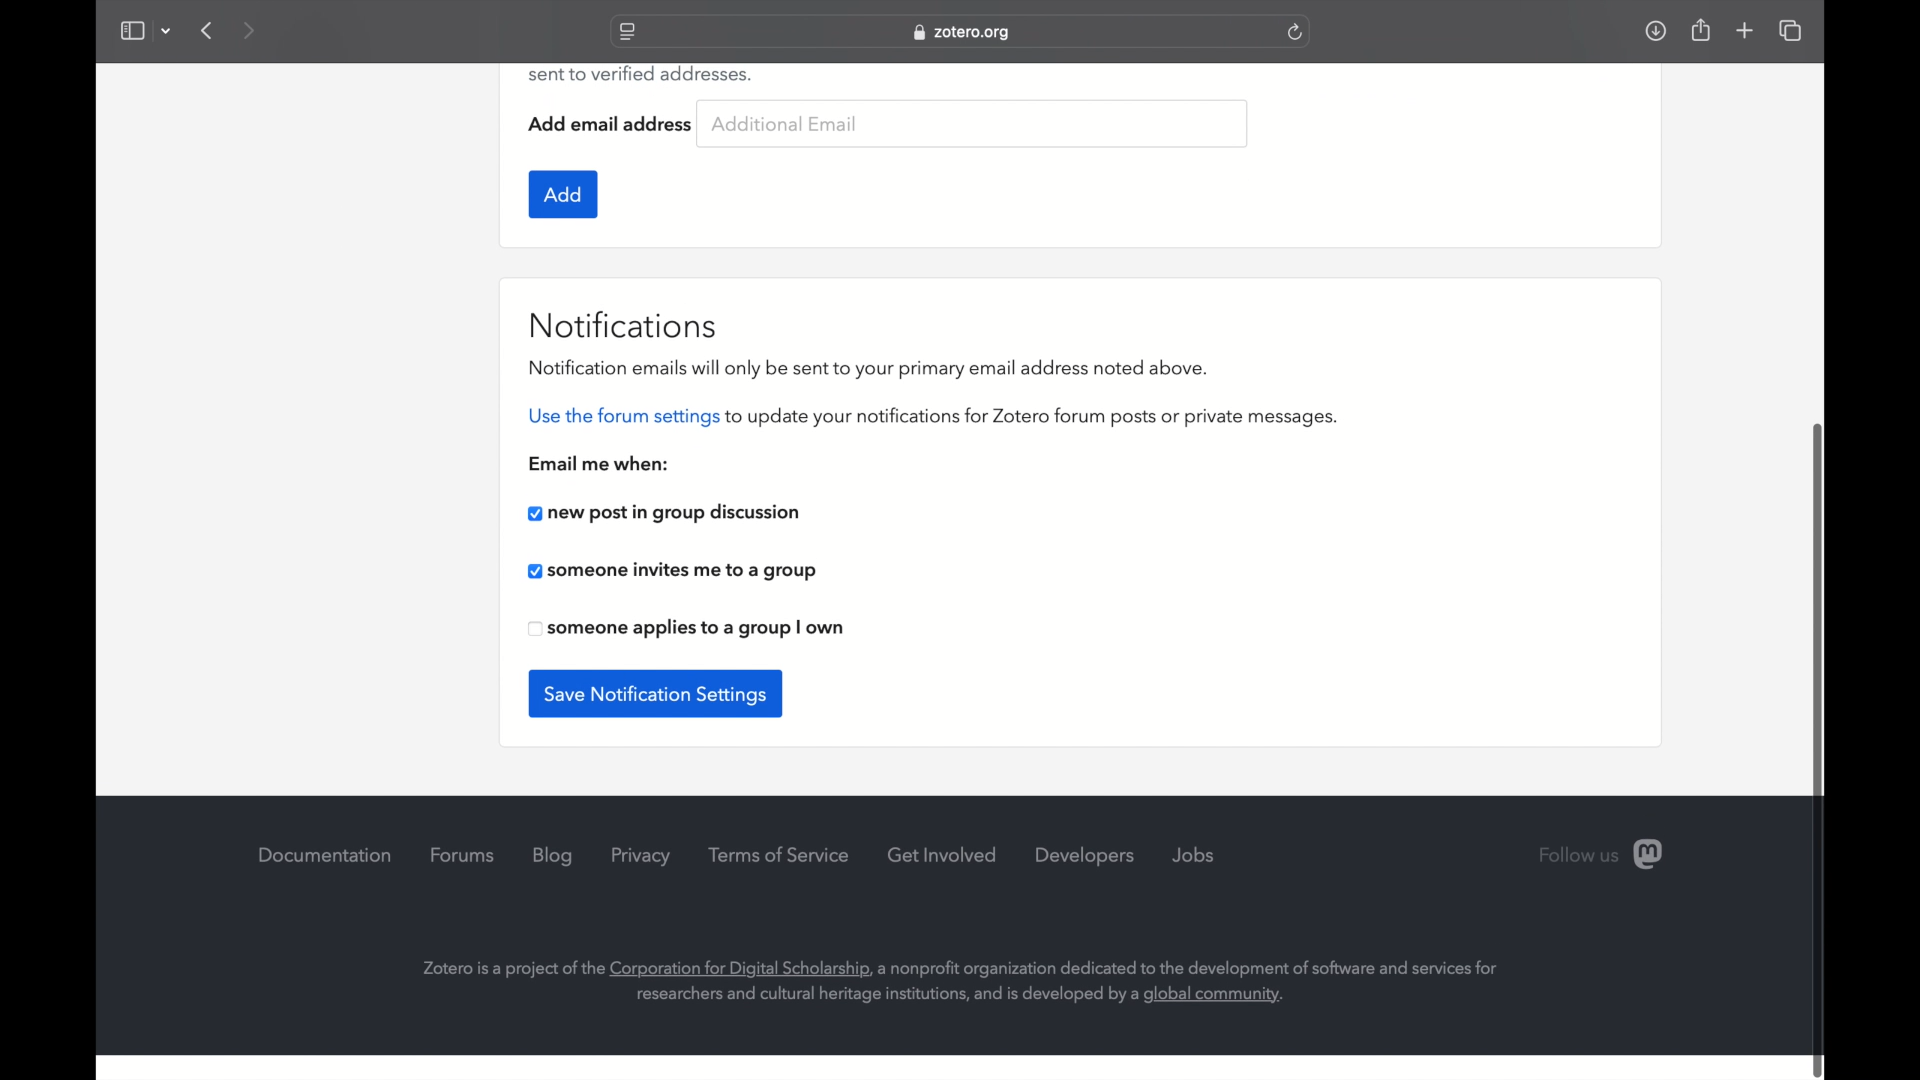  Describe the element at coordinates (166, 30) in the screenshot. I see `dropdown` at that location.